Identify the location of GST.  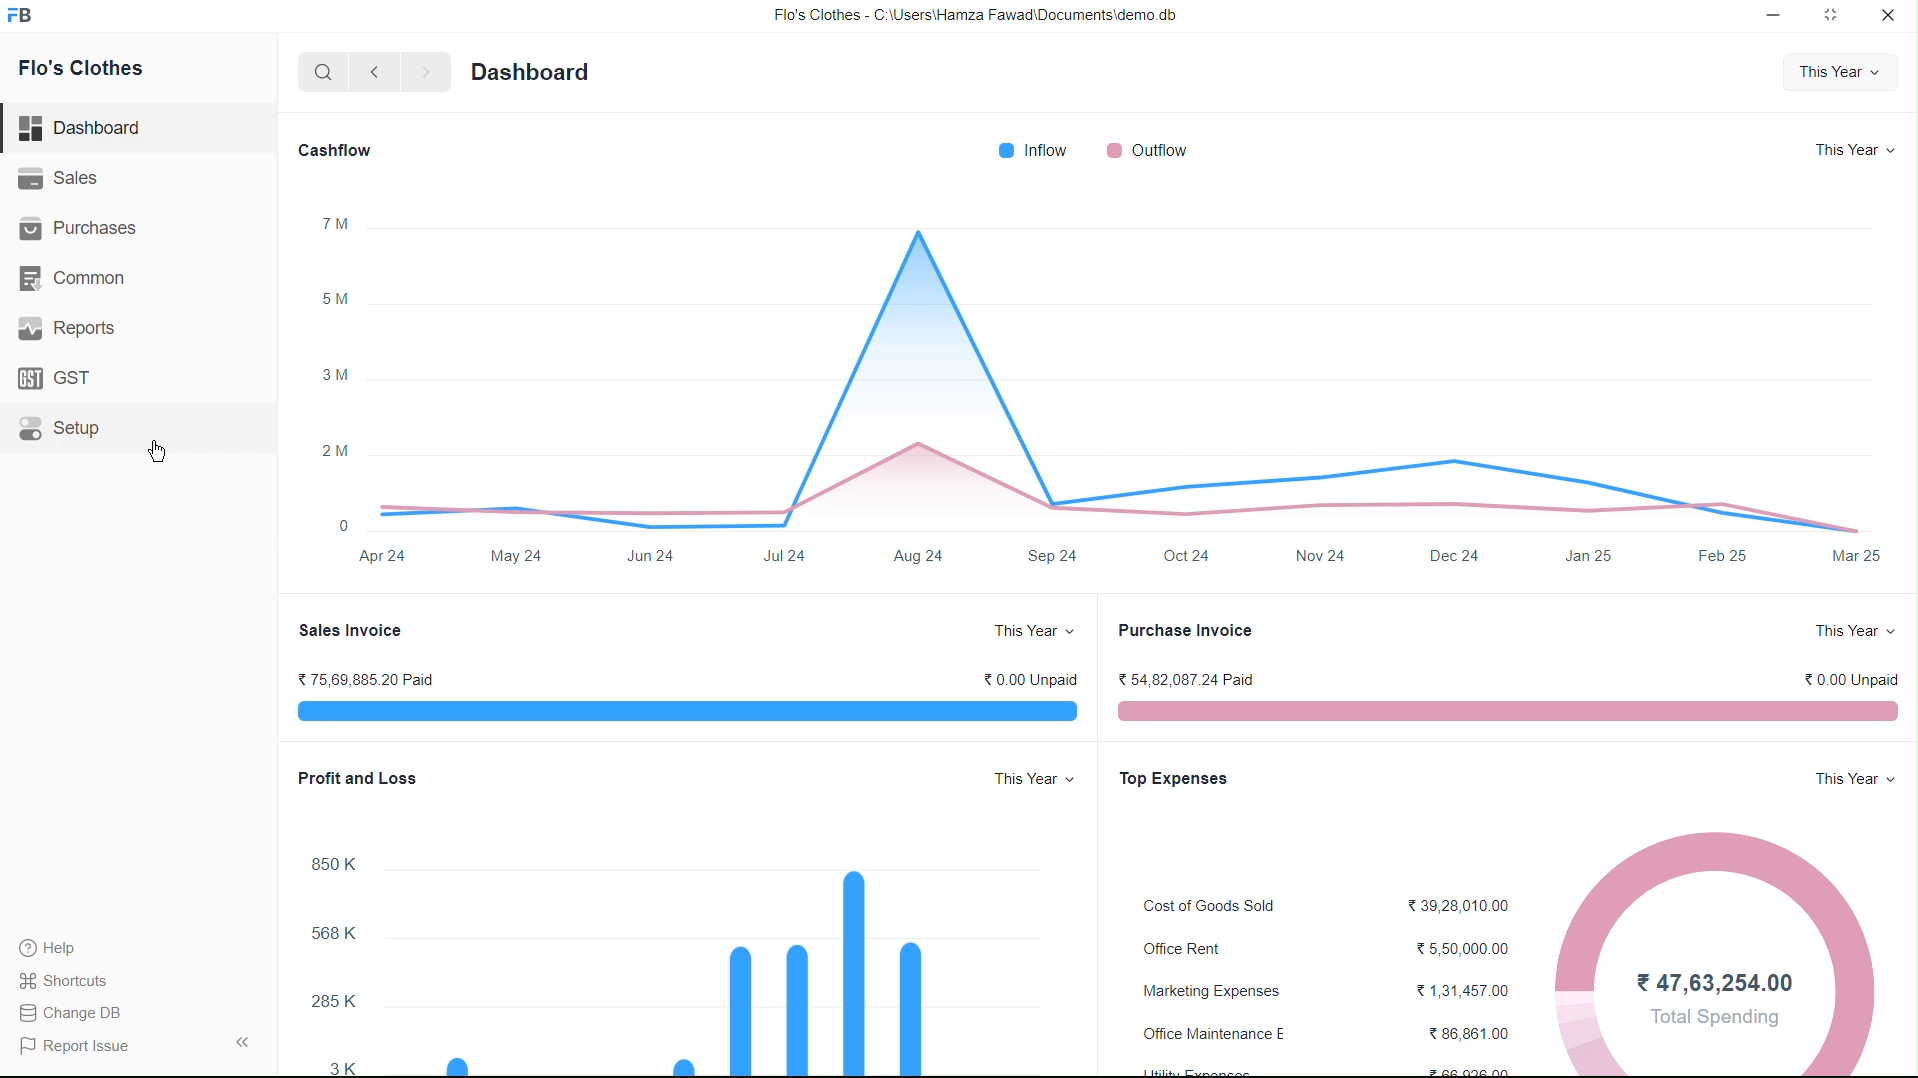
(62, 373).